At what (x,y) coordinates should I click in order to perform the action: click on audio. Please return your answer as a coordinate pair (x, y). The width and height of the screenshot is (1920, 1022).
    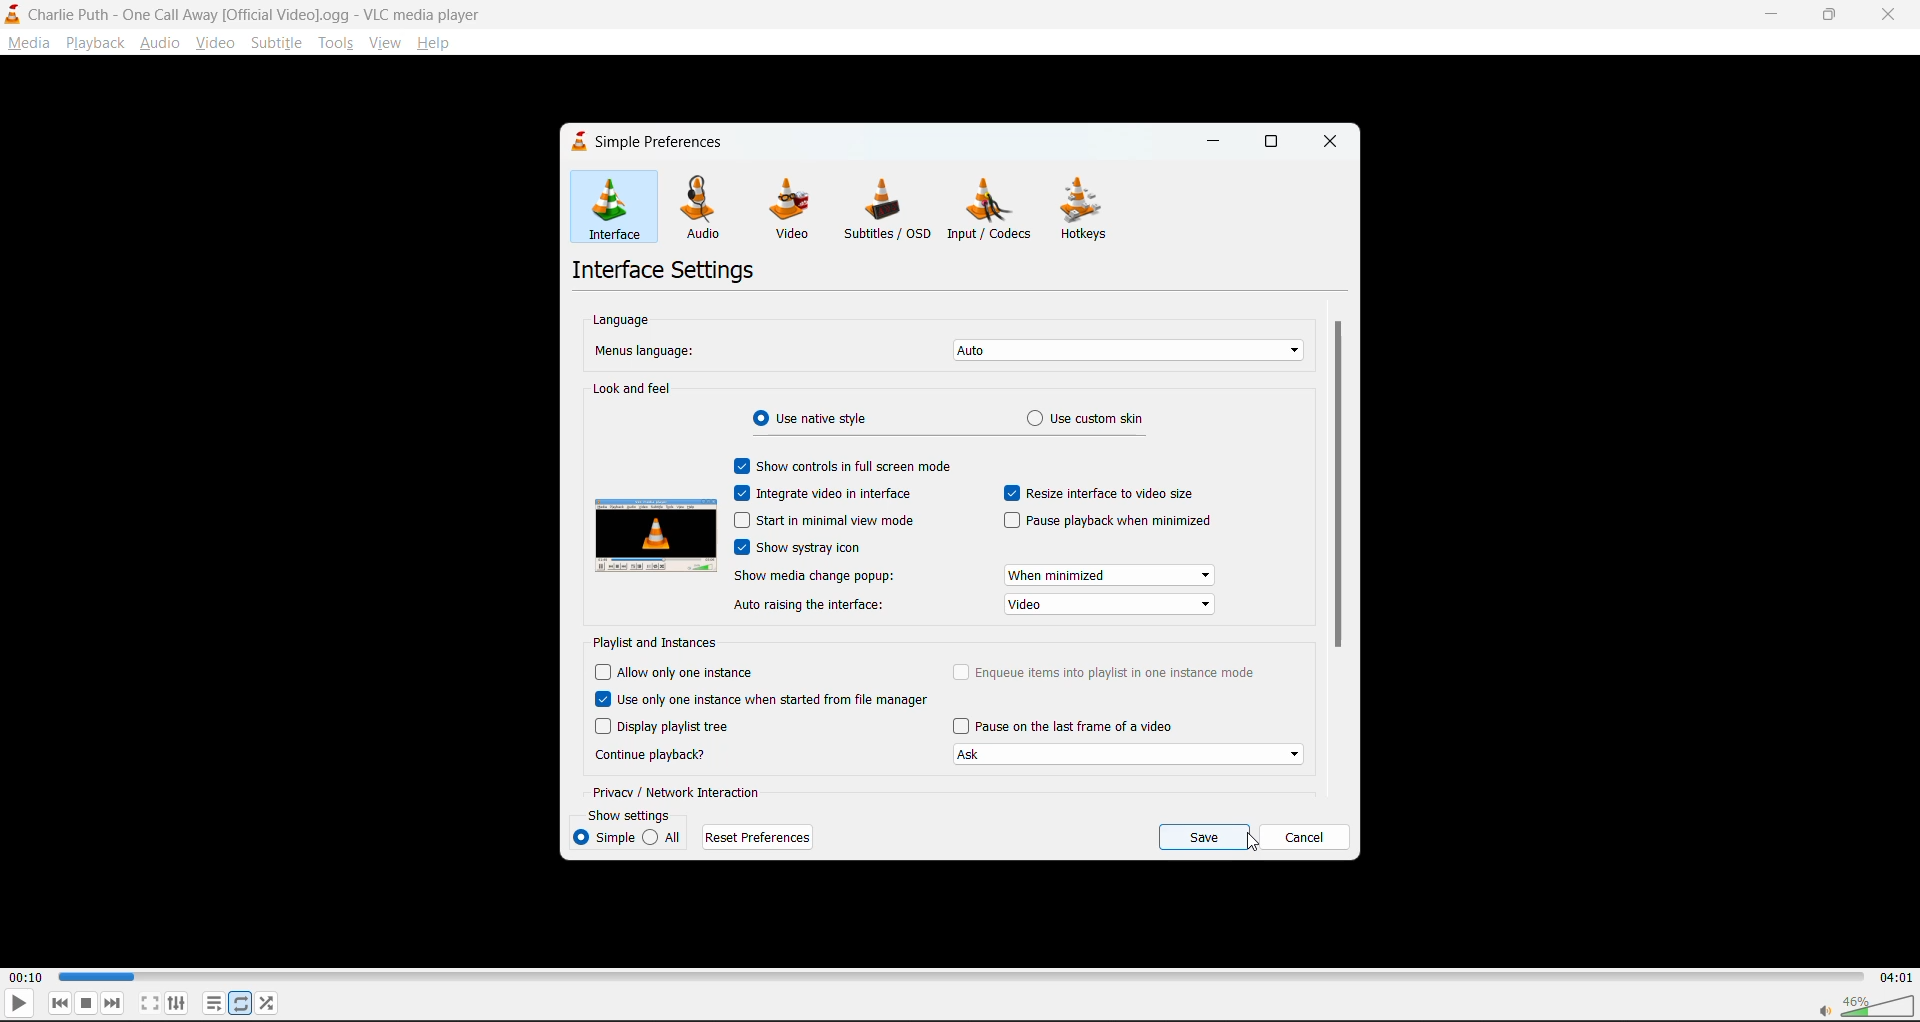
    Looking at the image, I should click on (160, 43).